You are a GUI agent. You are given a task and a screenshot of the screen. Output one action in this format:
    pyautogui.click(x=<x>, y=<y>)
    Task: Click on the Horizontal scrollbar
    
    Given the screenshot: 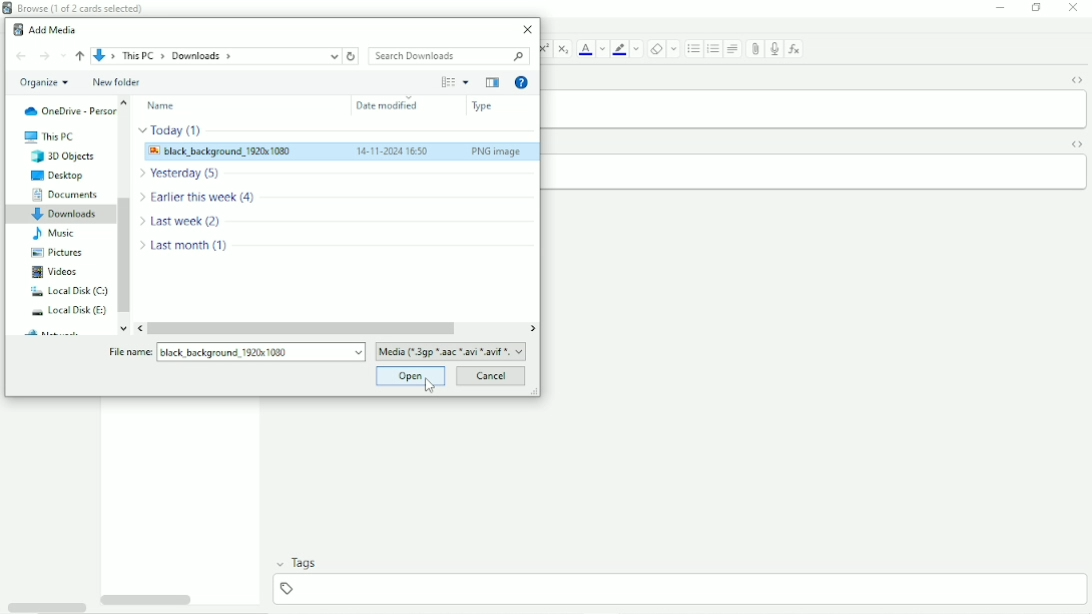 What is the action you would take?
    pyautogui.click(x=302, y=328)
    